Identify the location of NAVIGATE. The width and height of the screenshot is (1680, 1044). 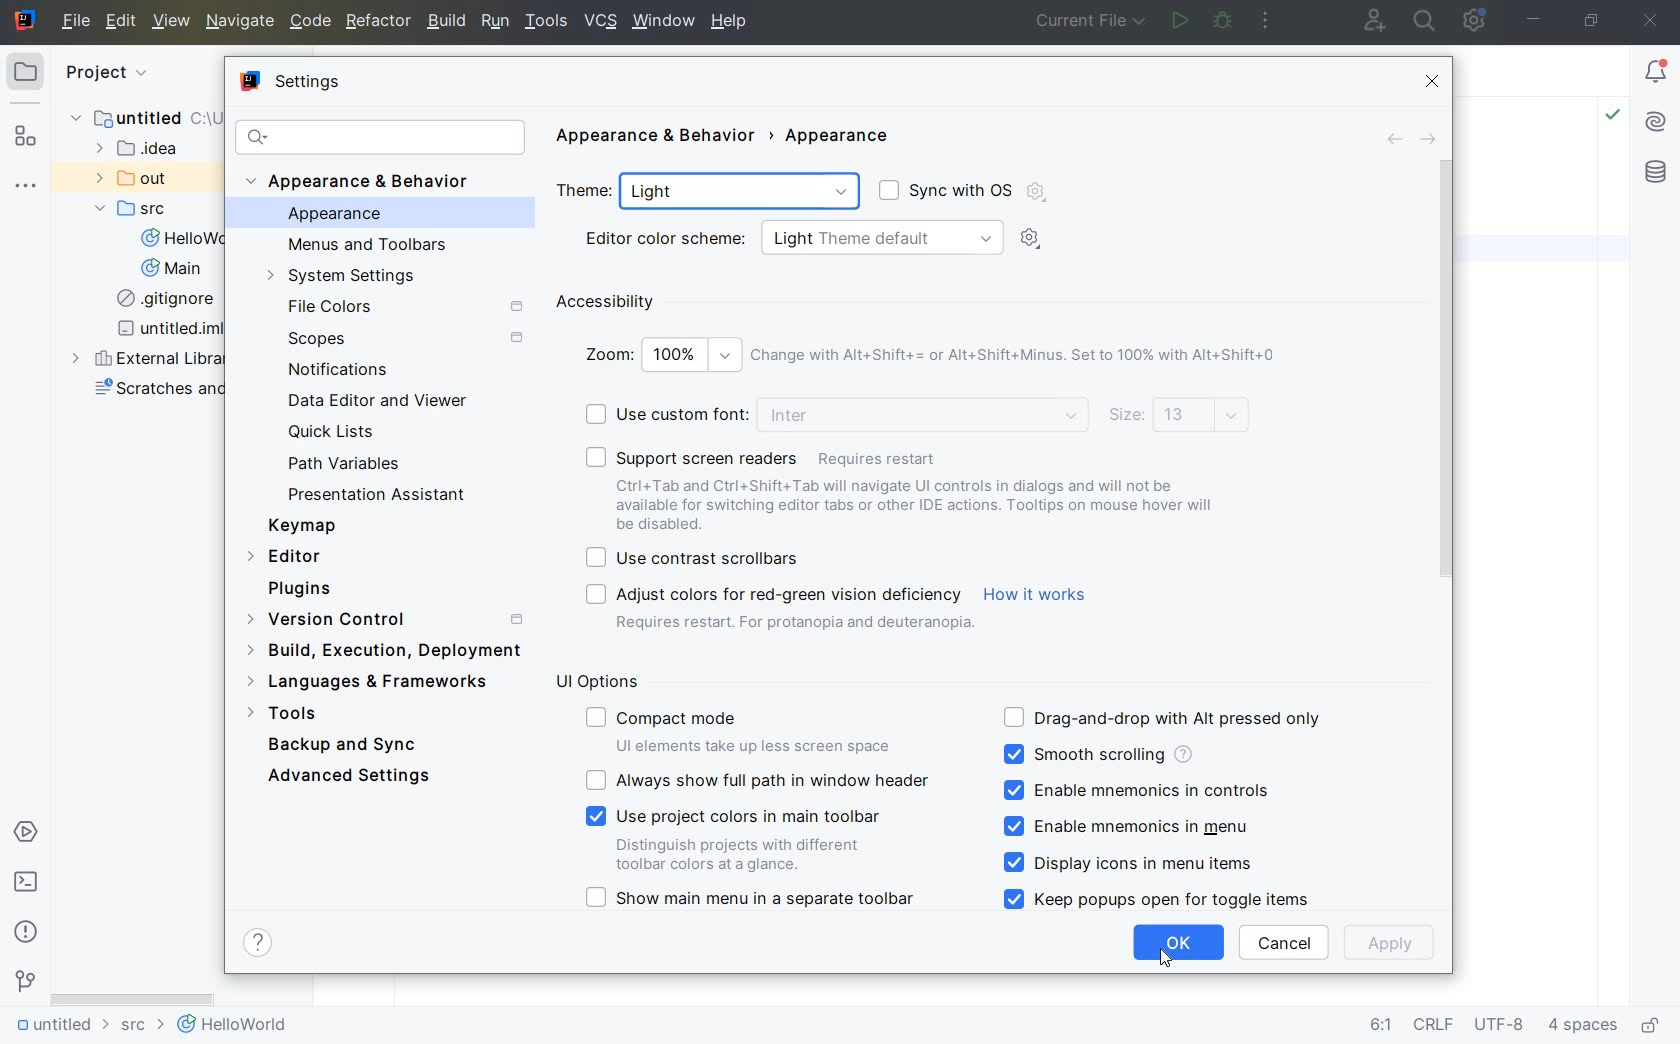
(241, 21).